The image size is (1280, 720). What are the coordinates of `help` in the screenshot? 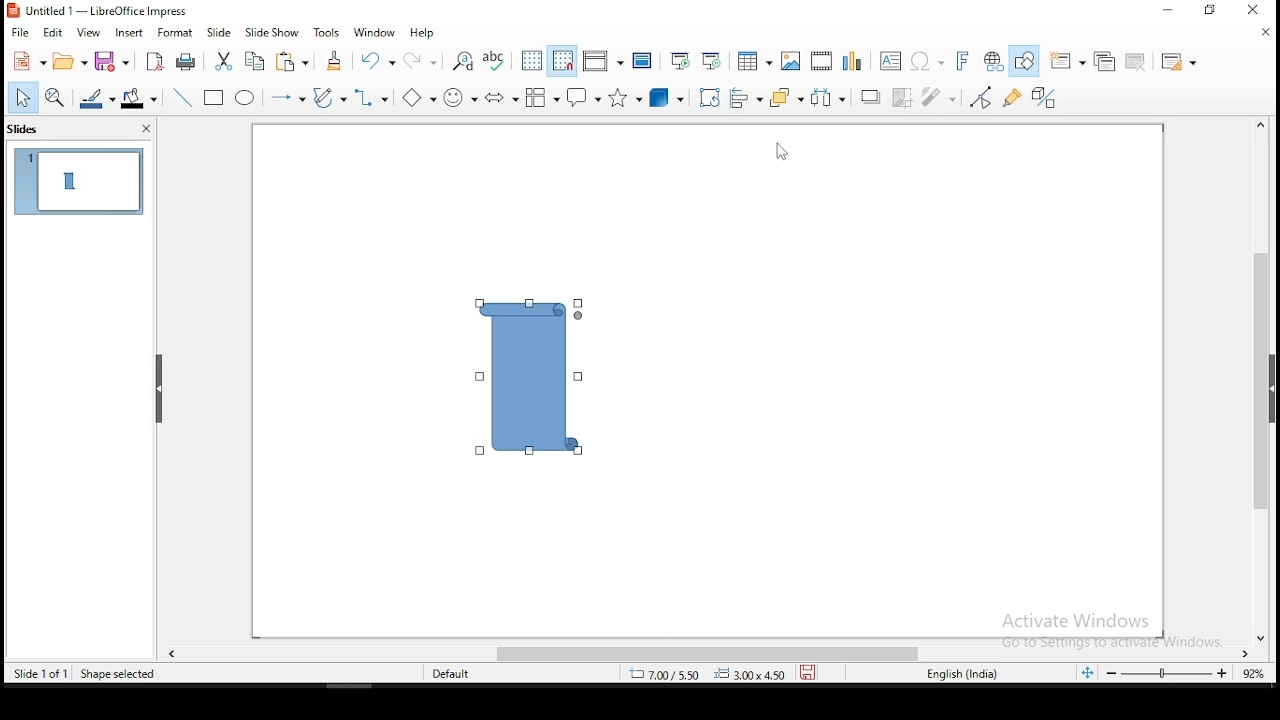 It's located at (424, 32).